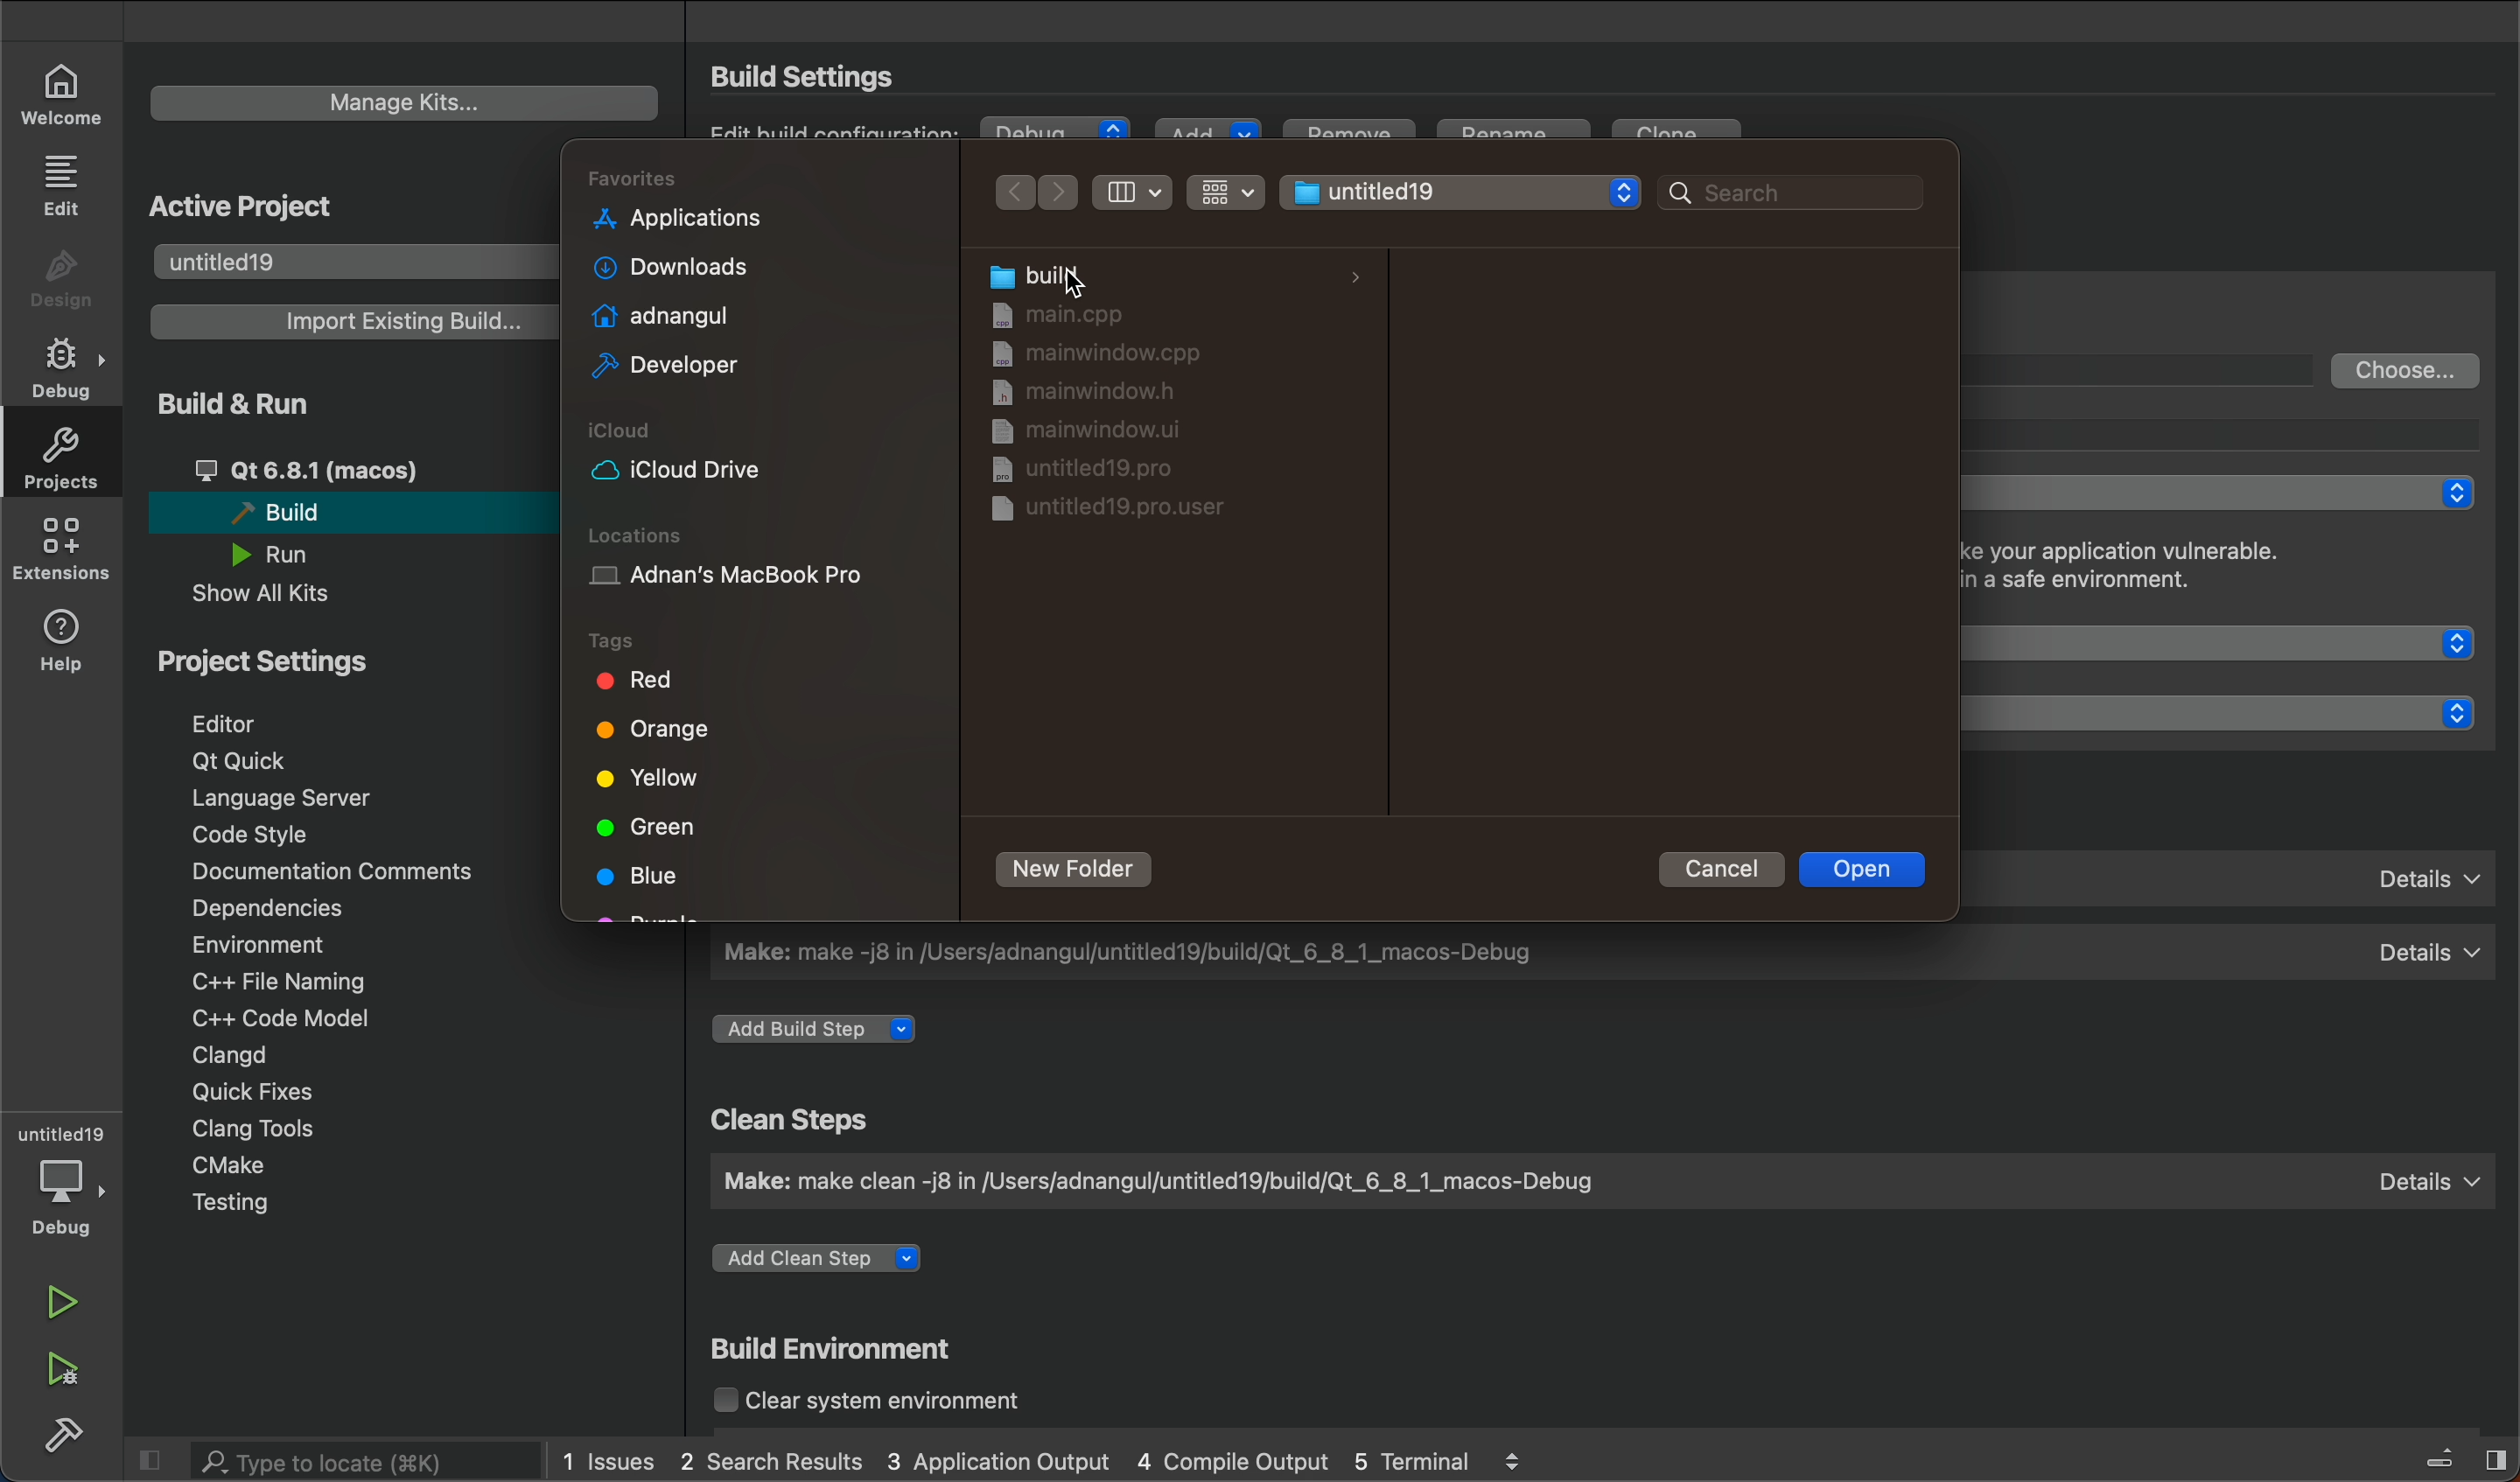 The height and width of the screenshot is (1482, 2520). I want to click on language server, so click(301, 797).